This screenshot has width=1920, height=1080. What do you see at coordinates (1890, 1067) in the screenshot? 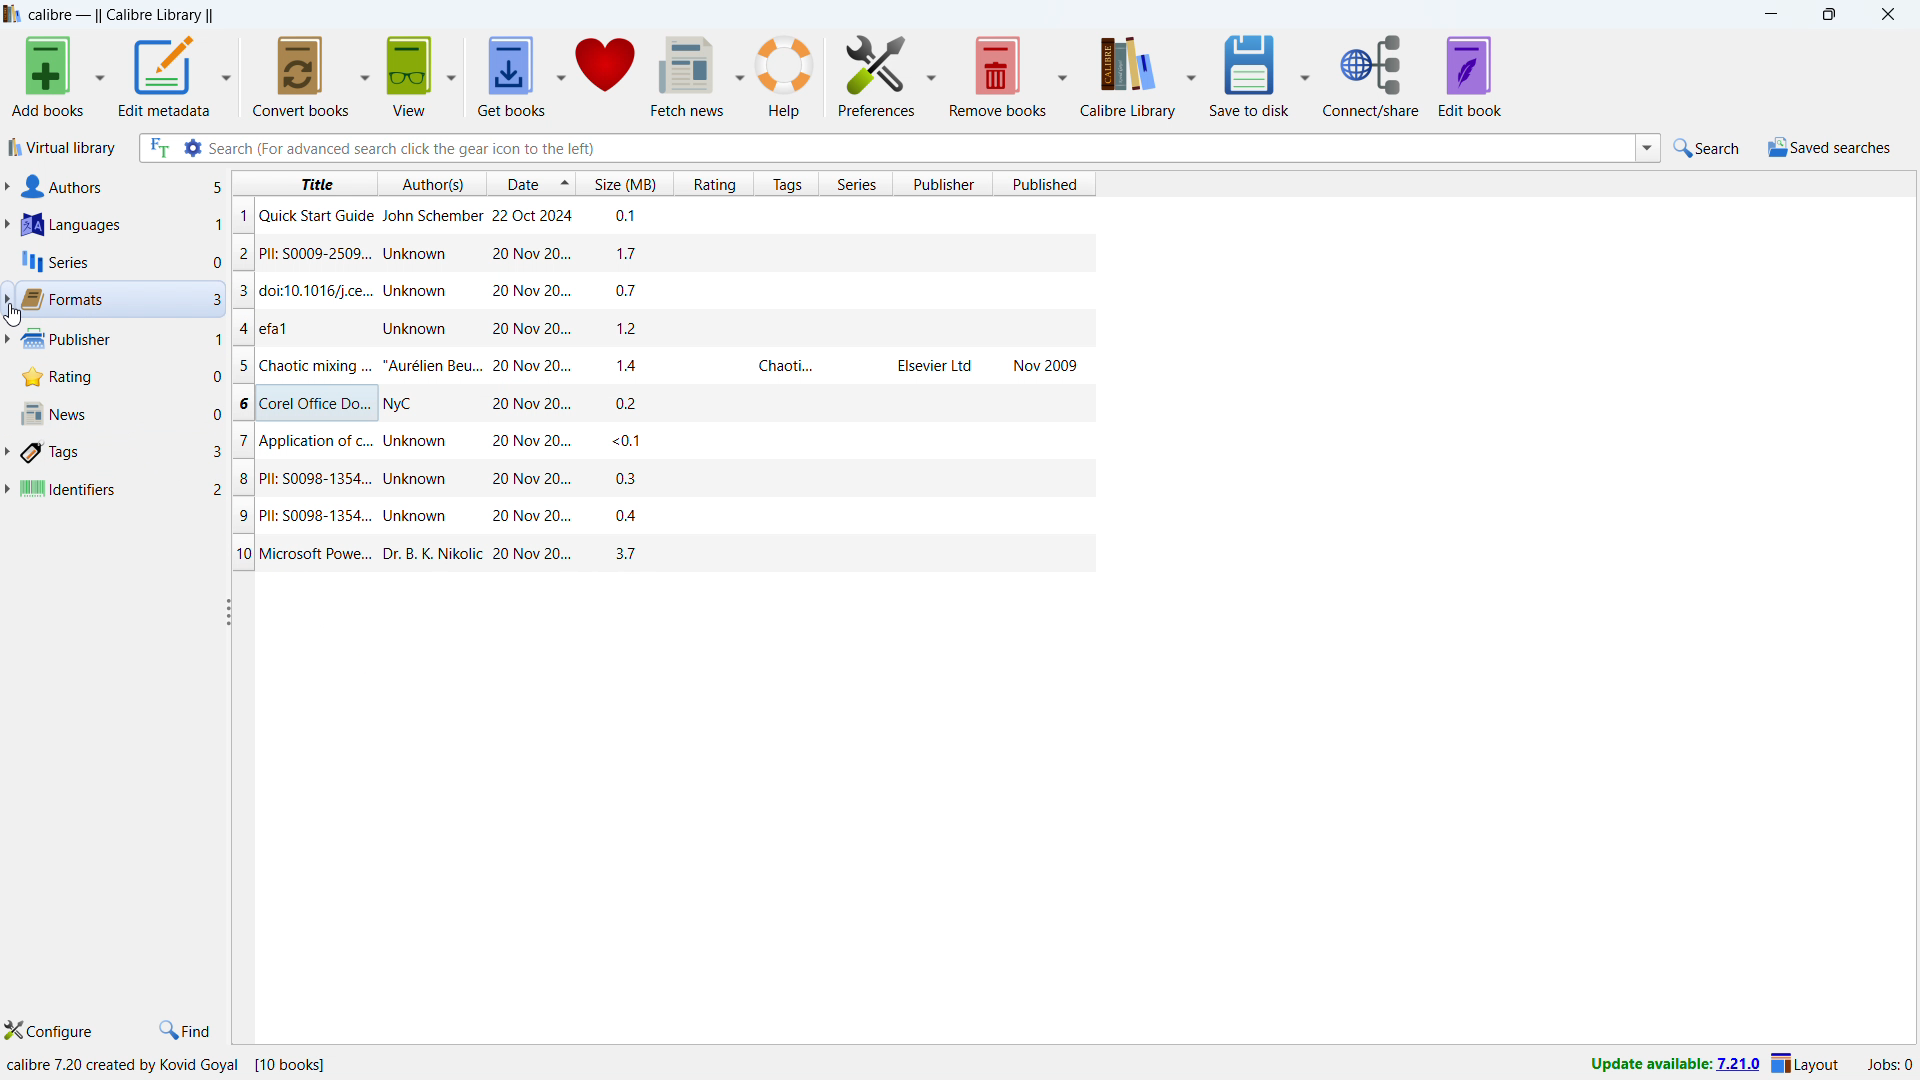
I see `active jobs` at bounding box center [1890, 1067].